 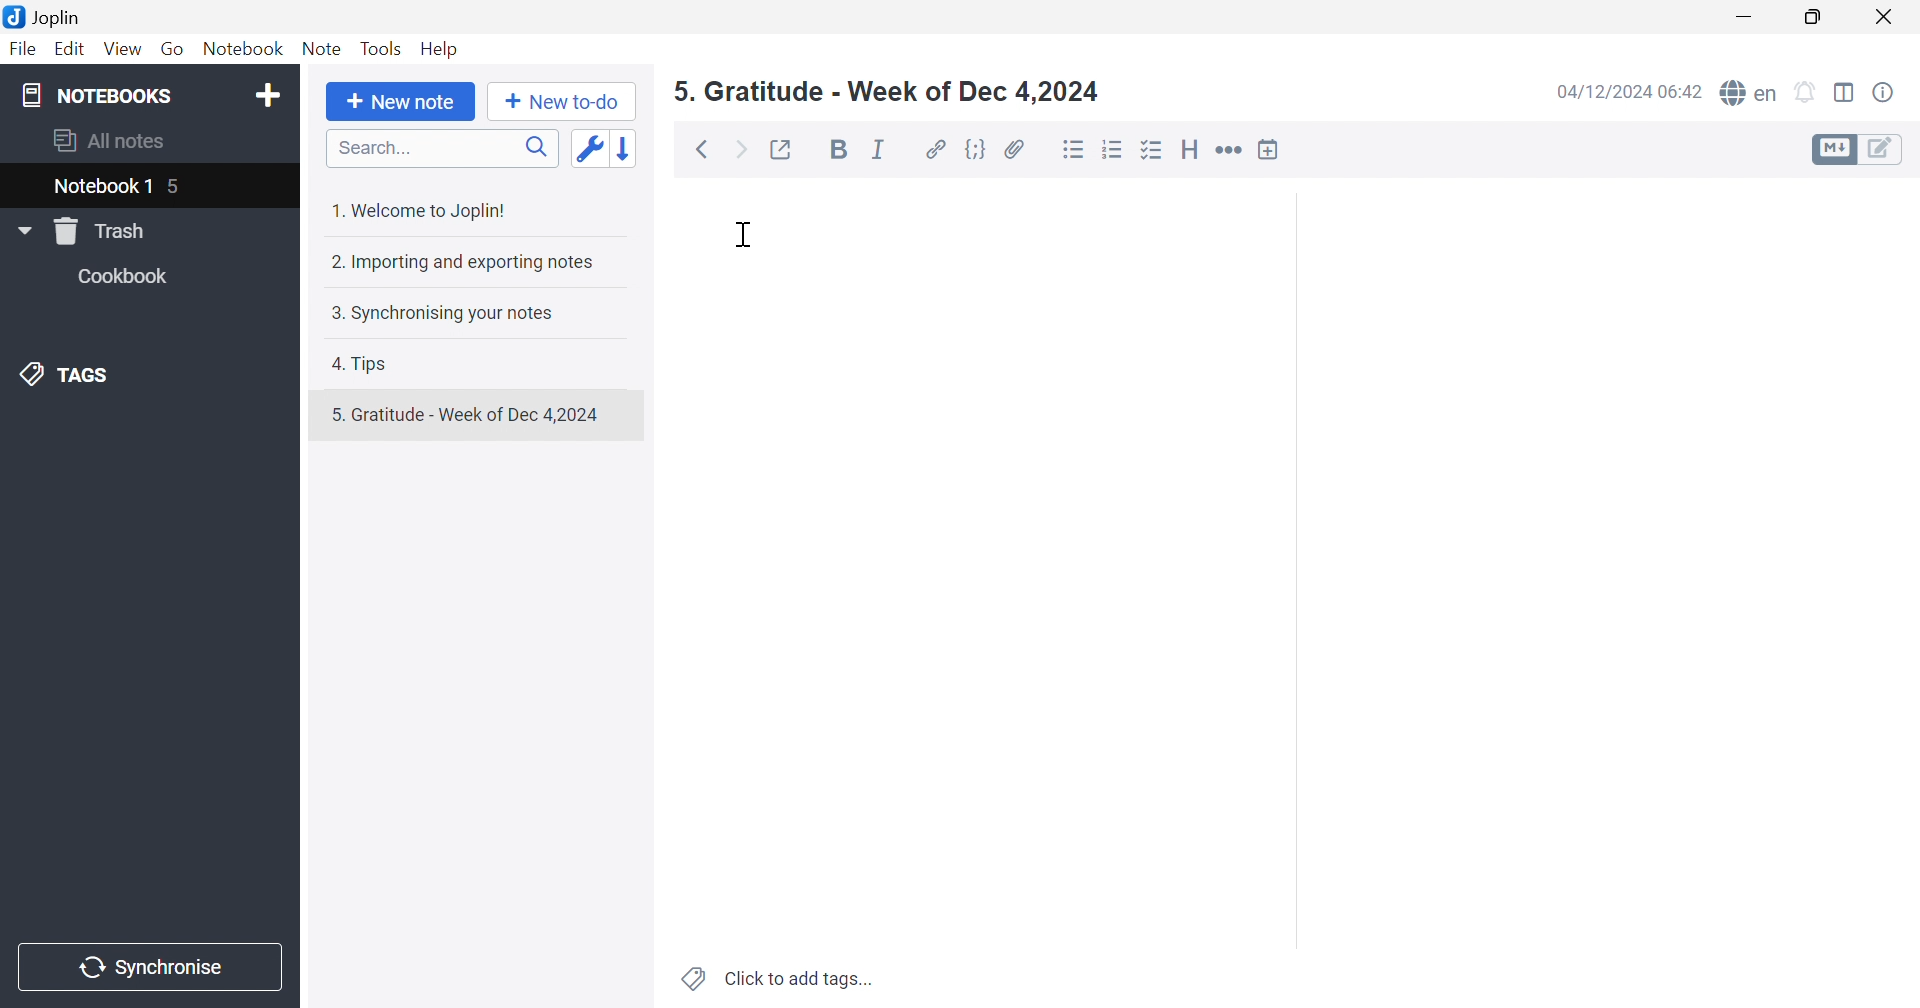 What do you see at coordinates (173, 48) in the screenshot?
I see `Go` at bounding box center [173, 48].